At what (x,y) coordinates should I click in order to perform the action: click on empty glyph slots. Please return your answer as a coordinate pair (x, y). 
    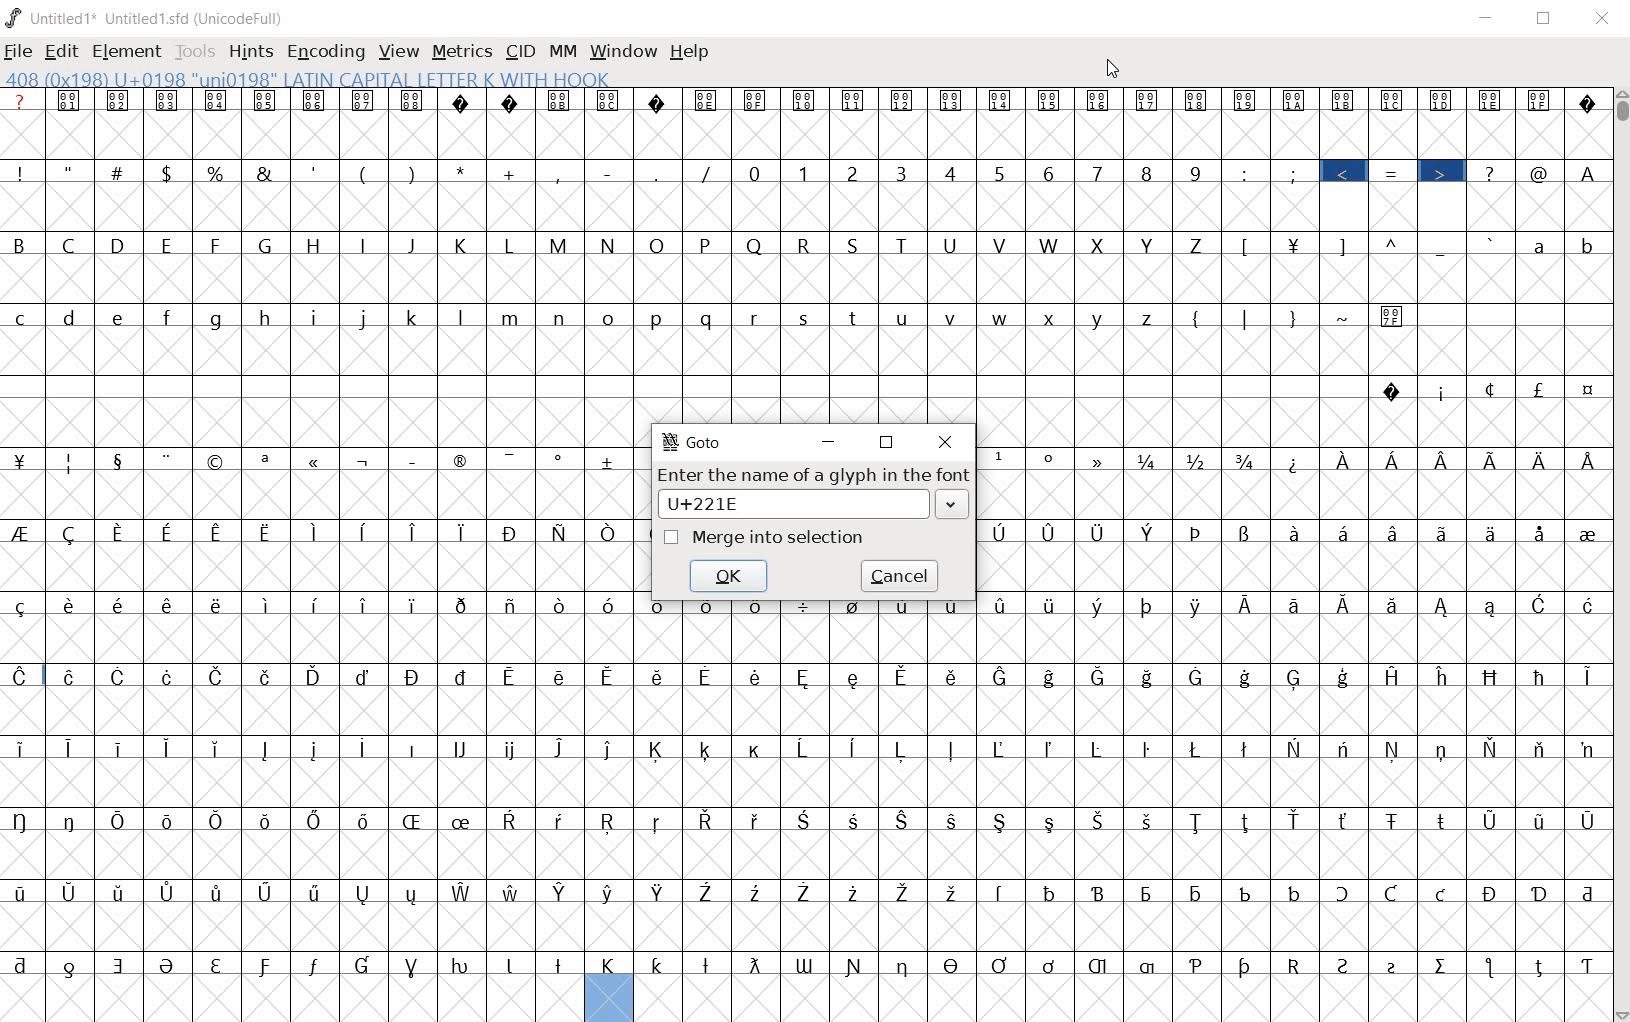
    Looking at the image, I should click on (322, 422).